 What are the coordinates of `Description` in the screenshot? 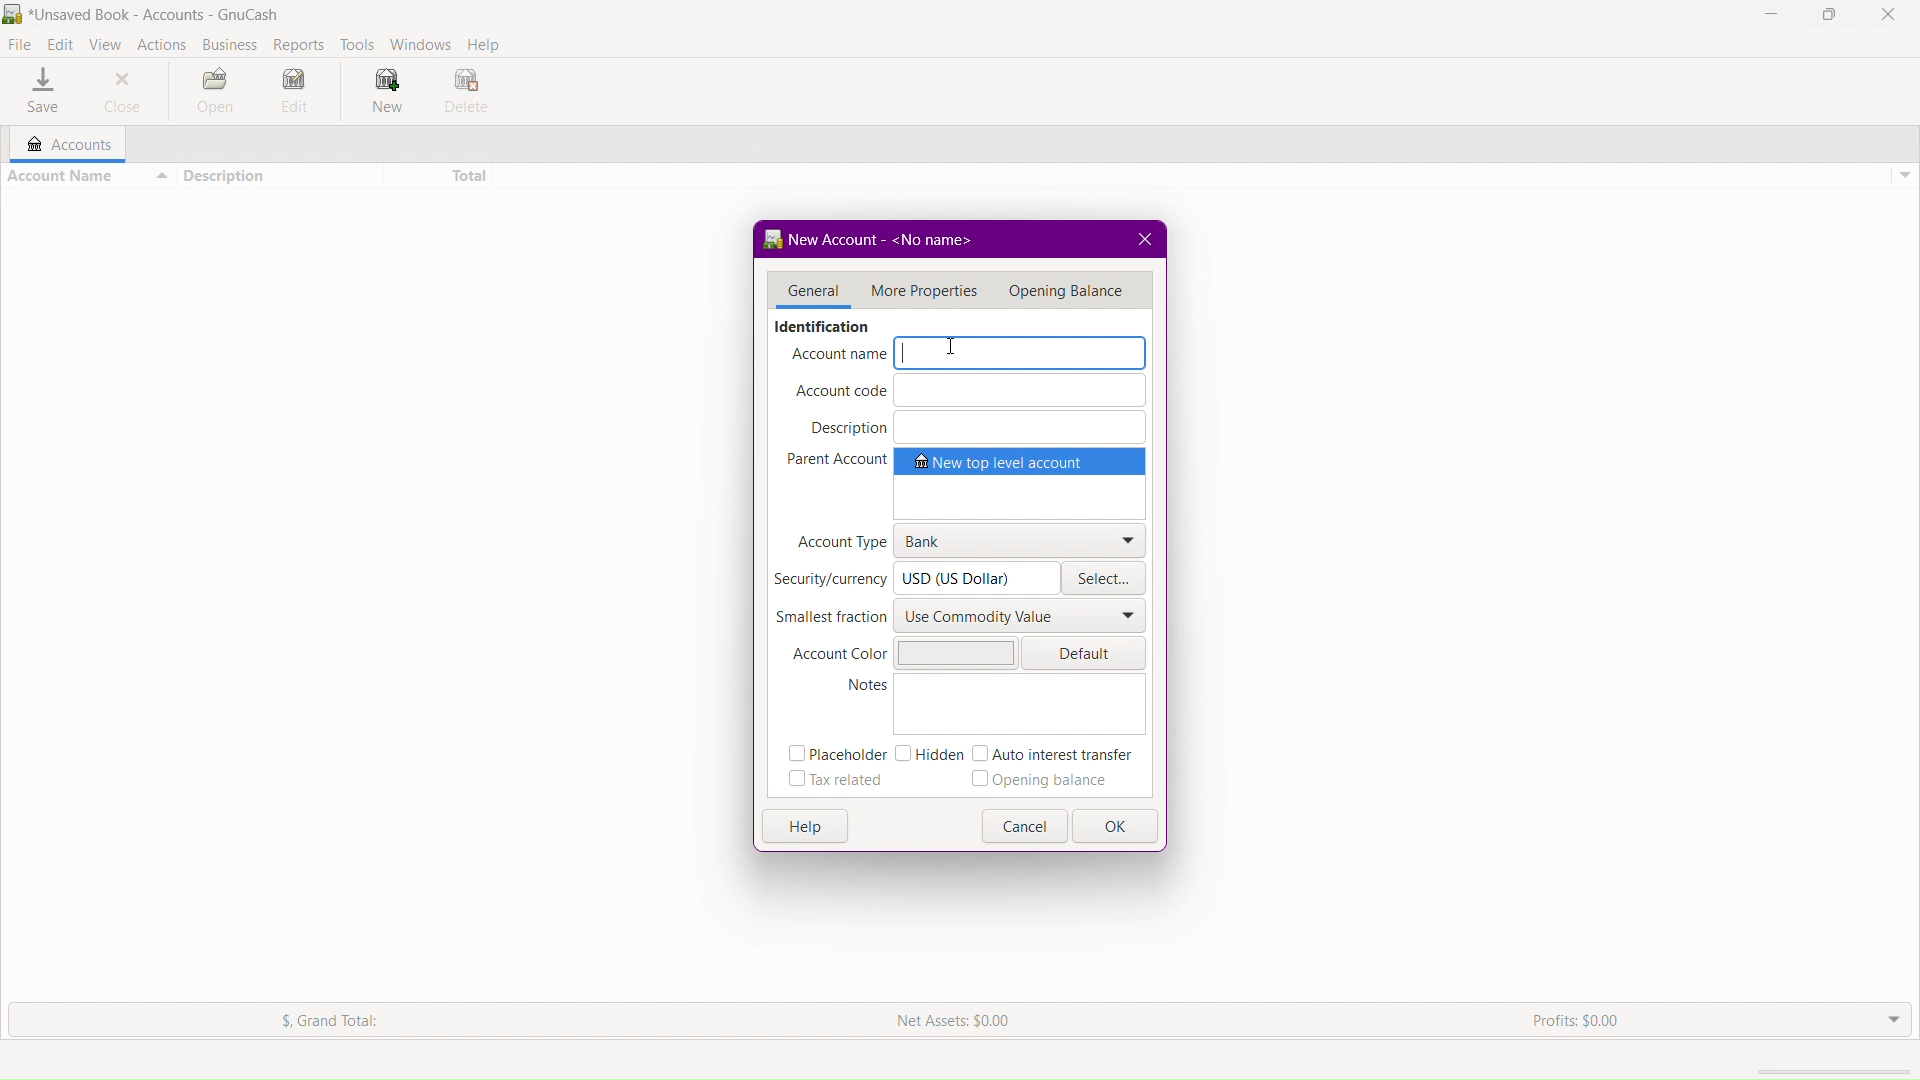 It's located at (973, 426).